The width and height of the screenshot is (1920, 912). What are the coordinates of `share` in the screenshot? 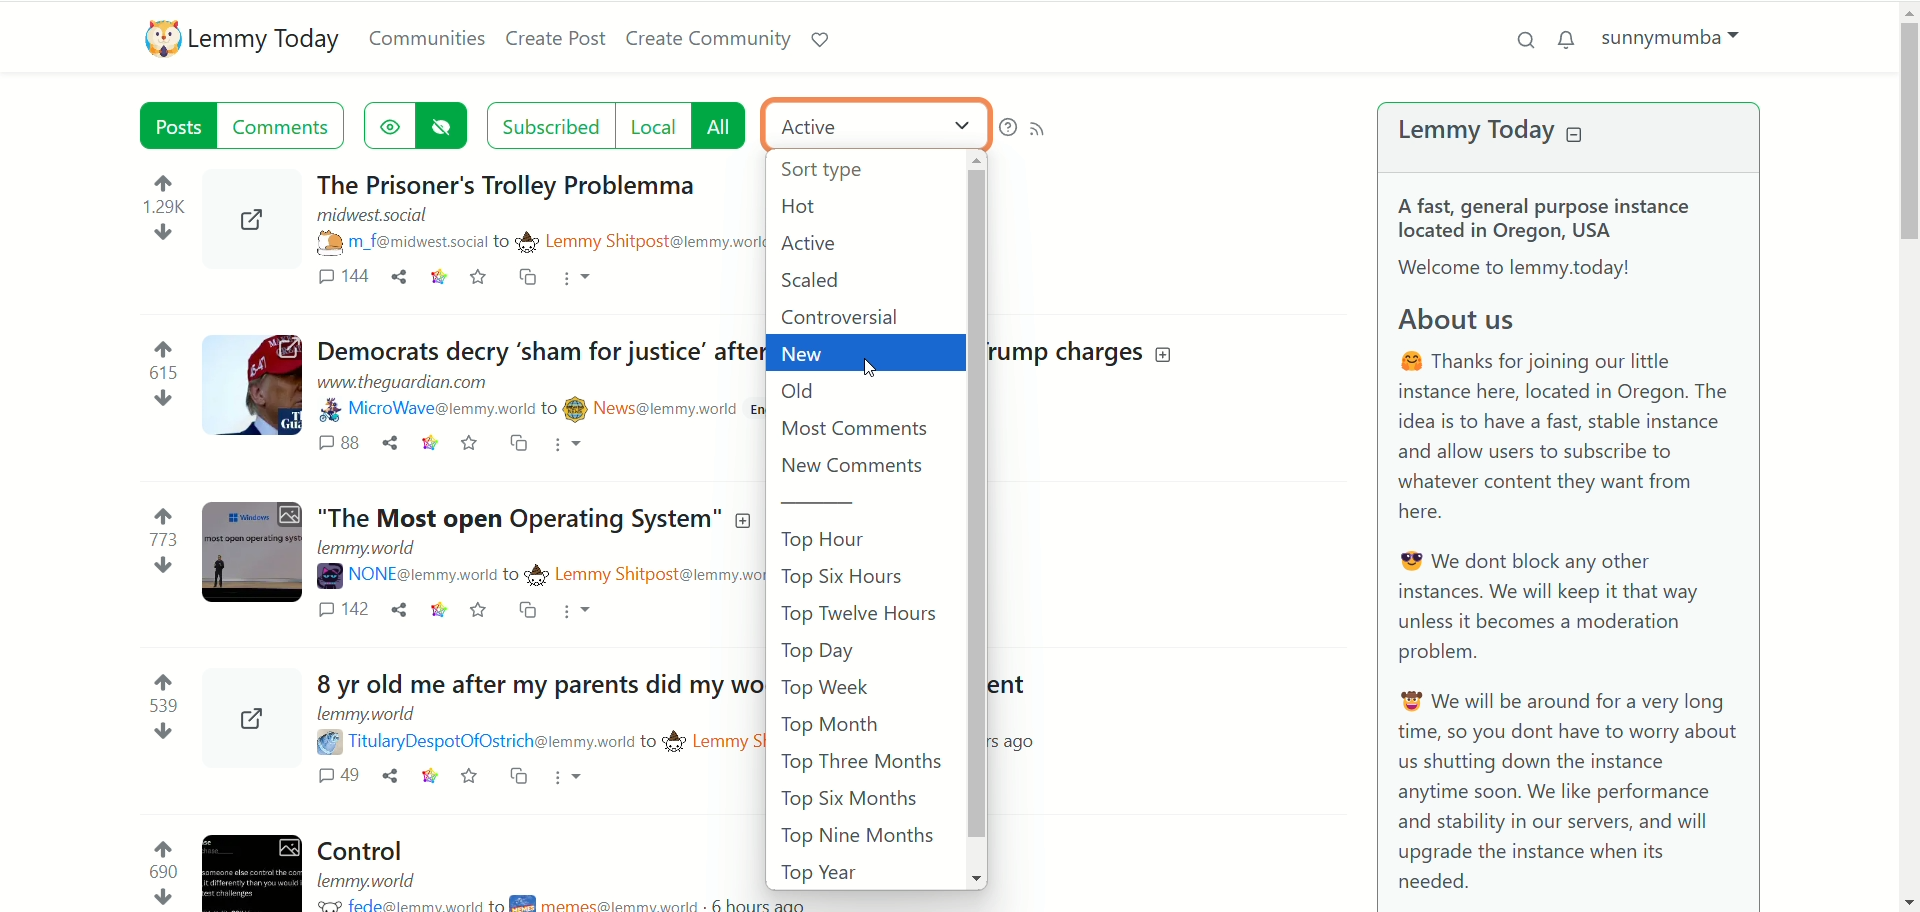 It's located at (395, 614).